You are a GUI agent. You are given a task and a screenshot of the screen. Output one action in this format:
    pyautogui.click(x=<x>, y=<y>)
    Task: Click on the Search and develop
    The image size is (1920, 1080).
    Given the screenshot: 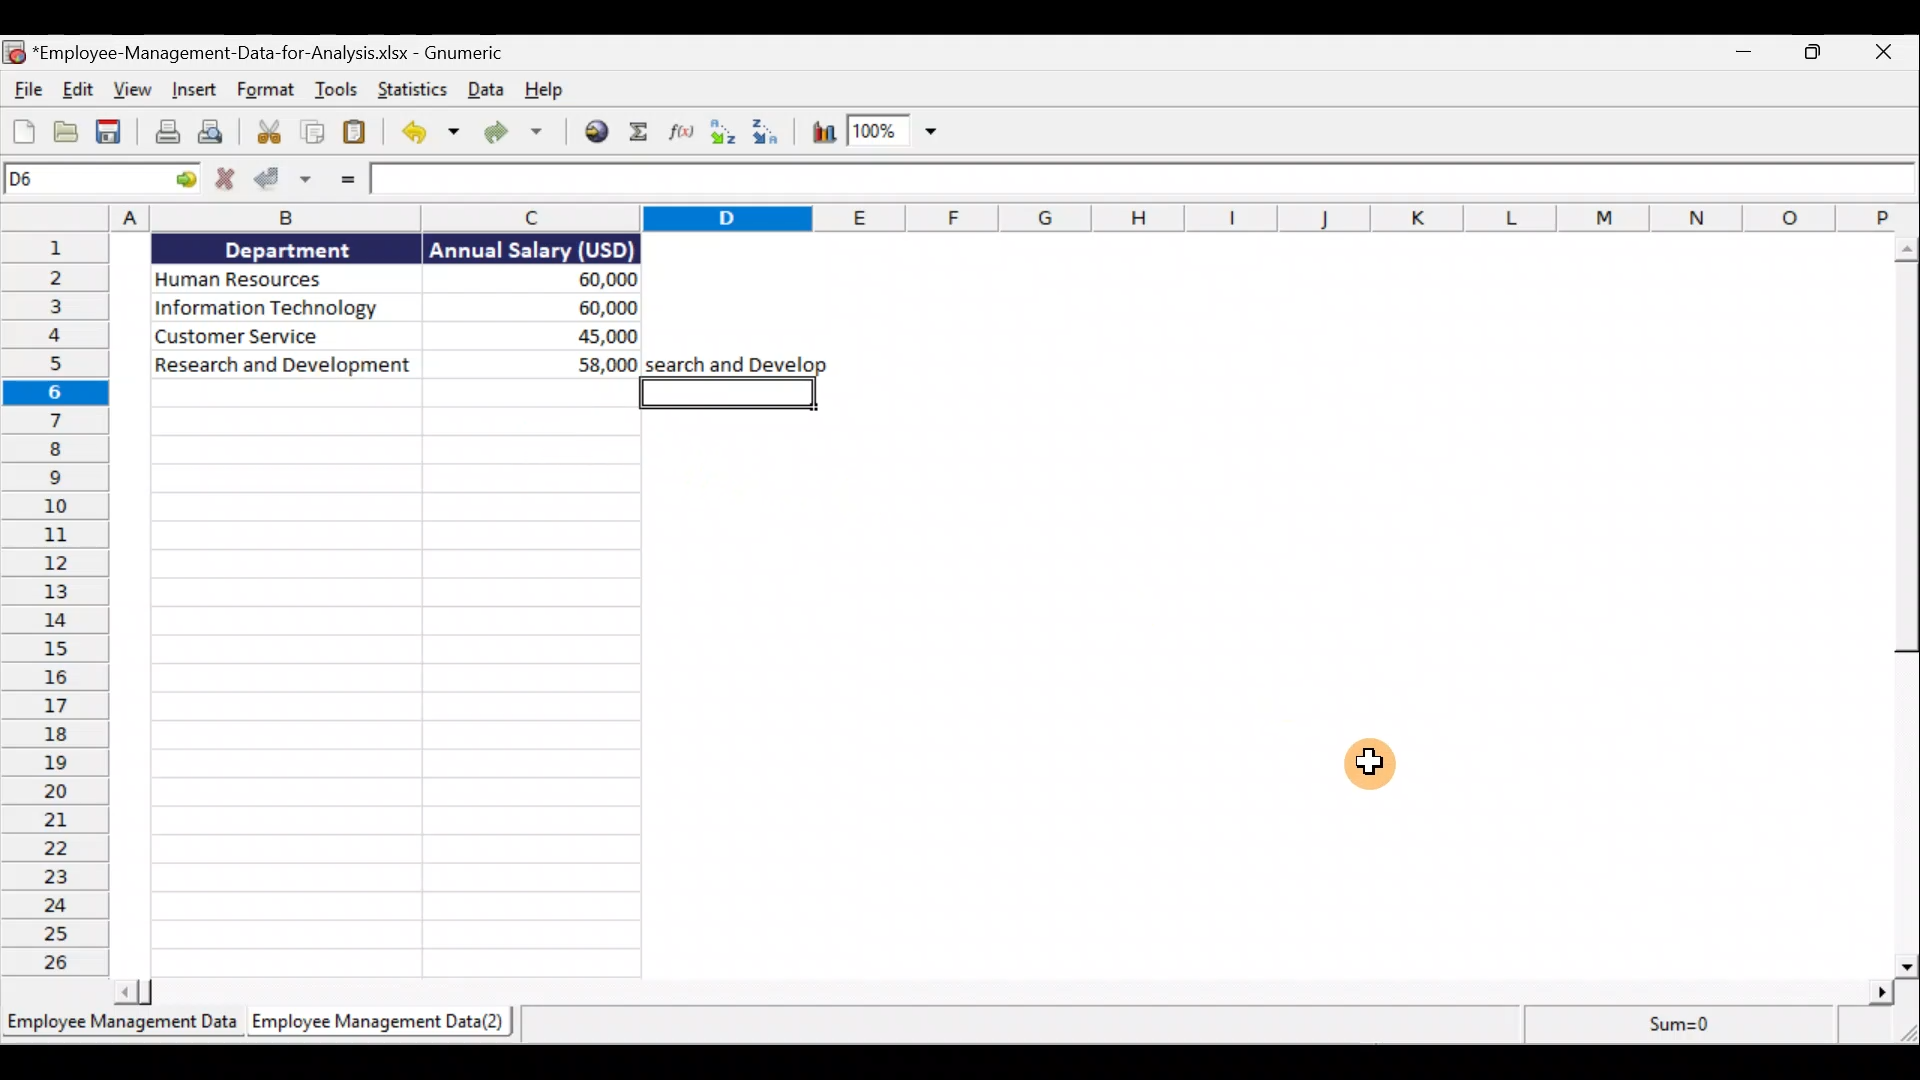 What is the action you would take?
    pyautogui.click(x=736, y=363)
    